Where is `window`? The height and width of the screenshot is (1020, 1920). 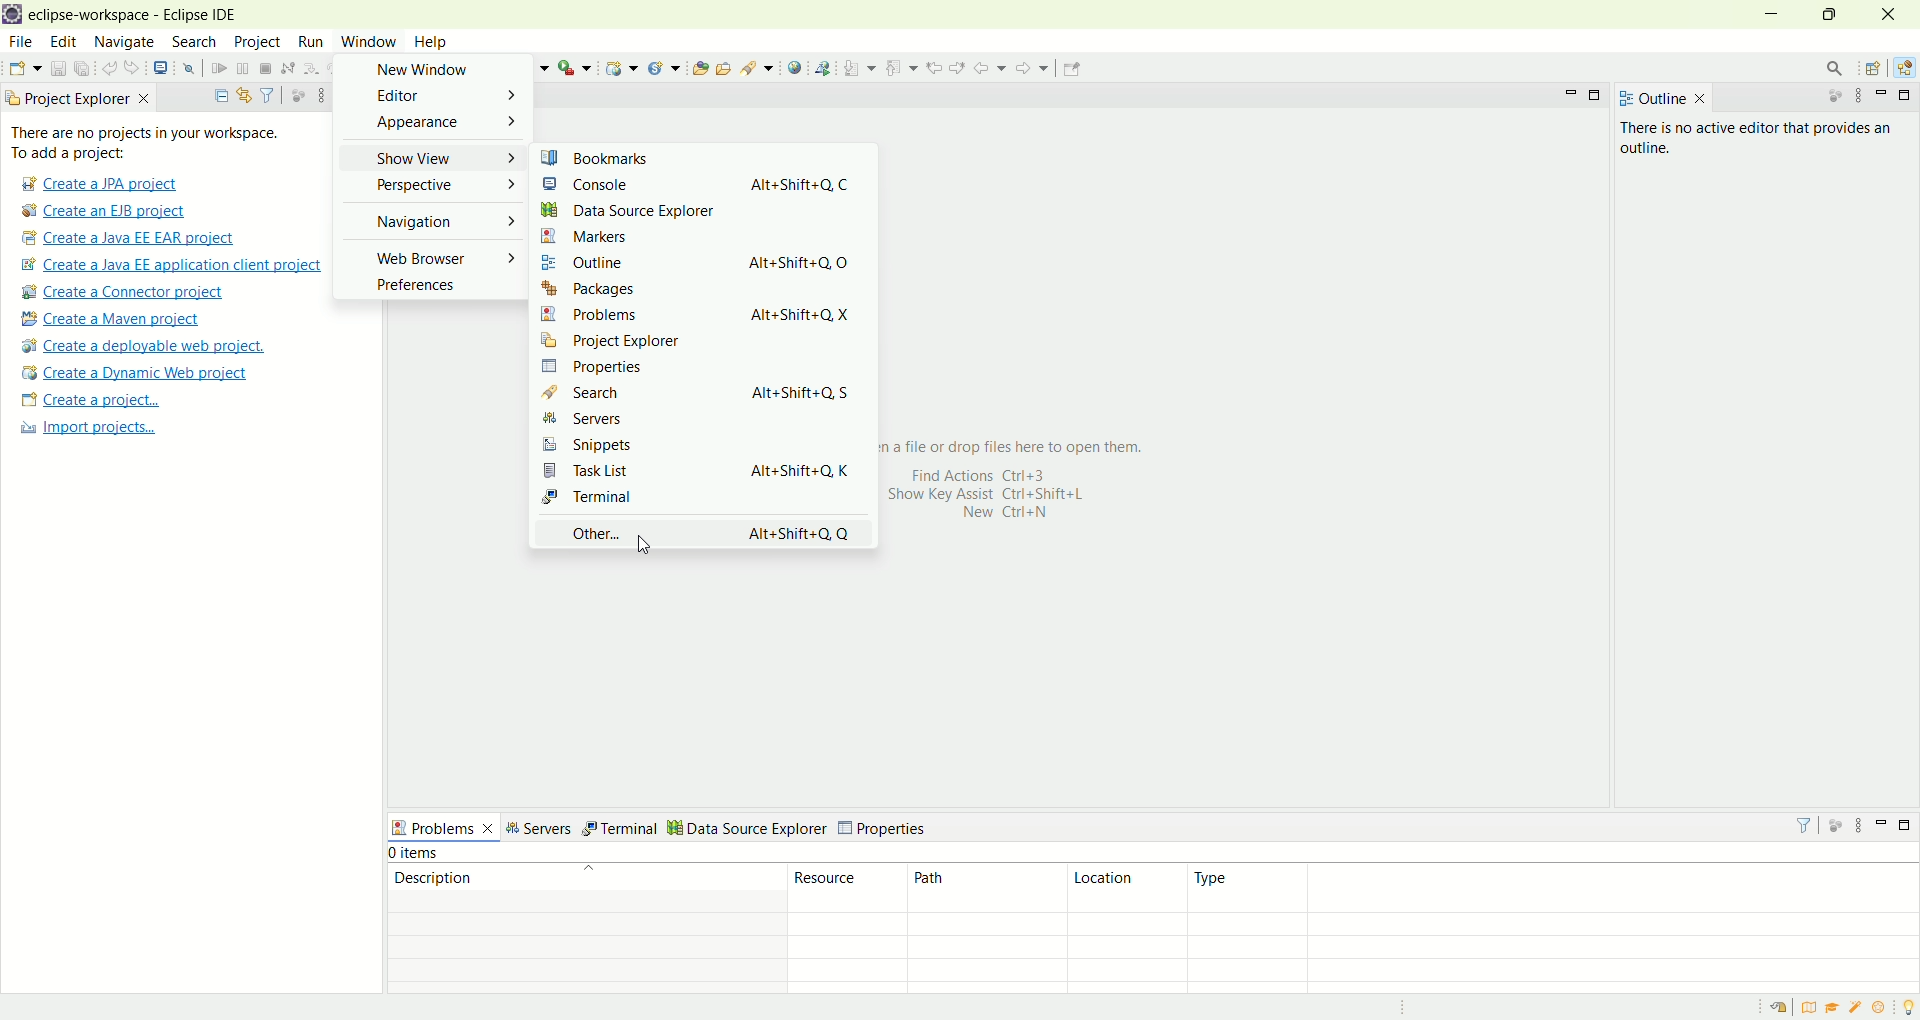 window is located at coordinates (368, 42).